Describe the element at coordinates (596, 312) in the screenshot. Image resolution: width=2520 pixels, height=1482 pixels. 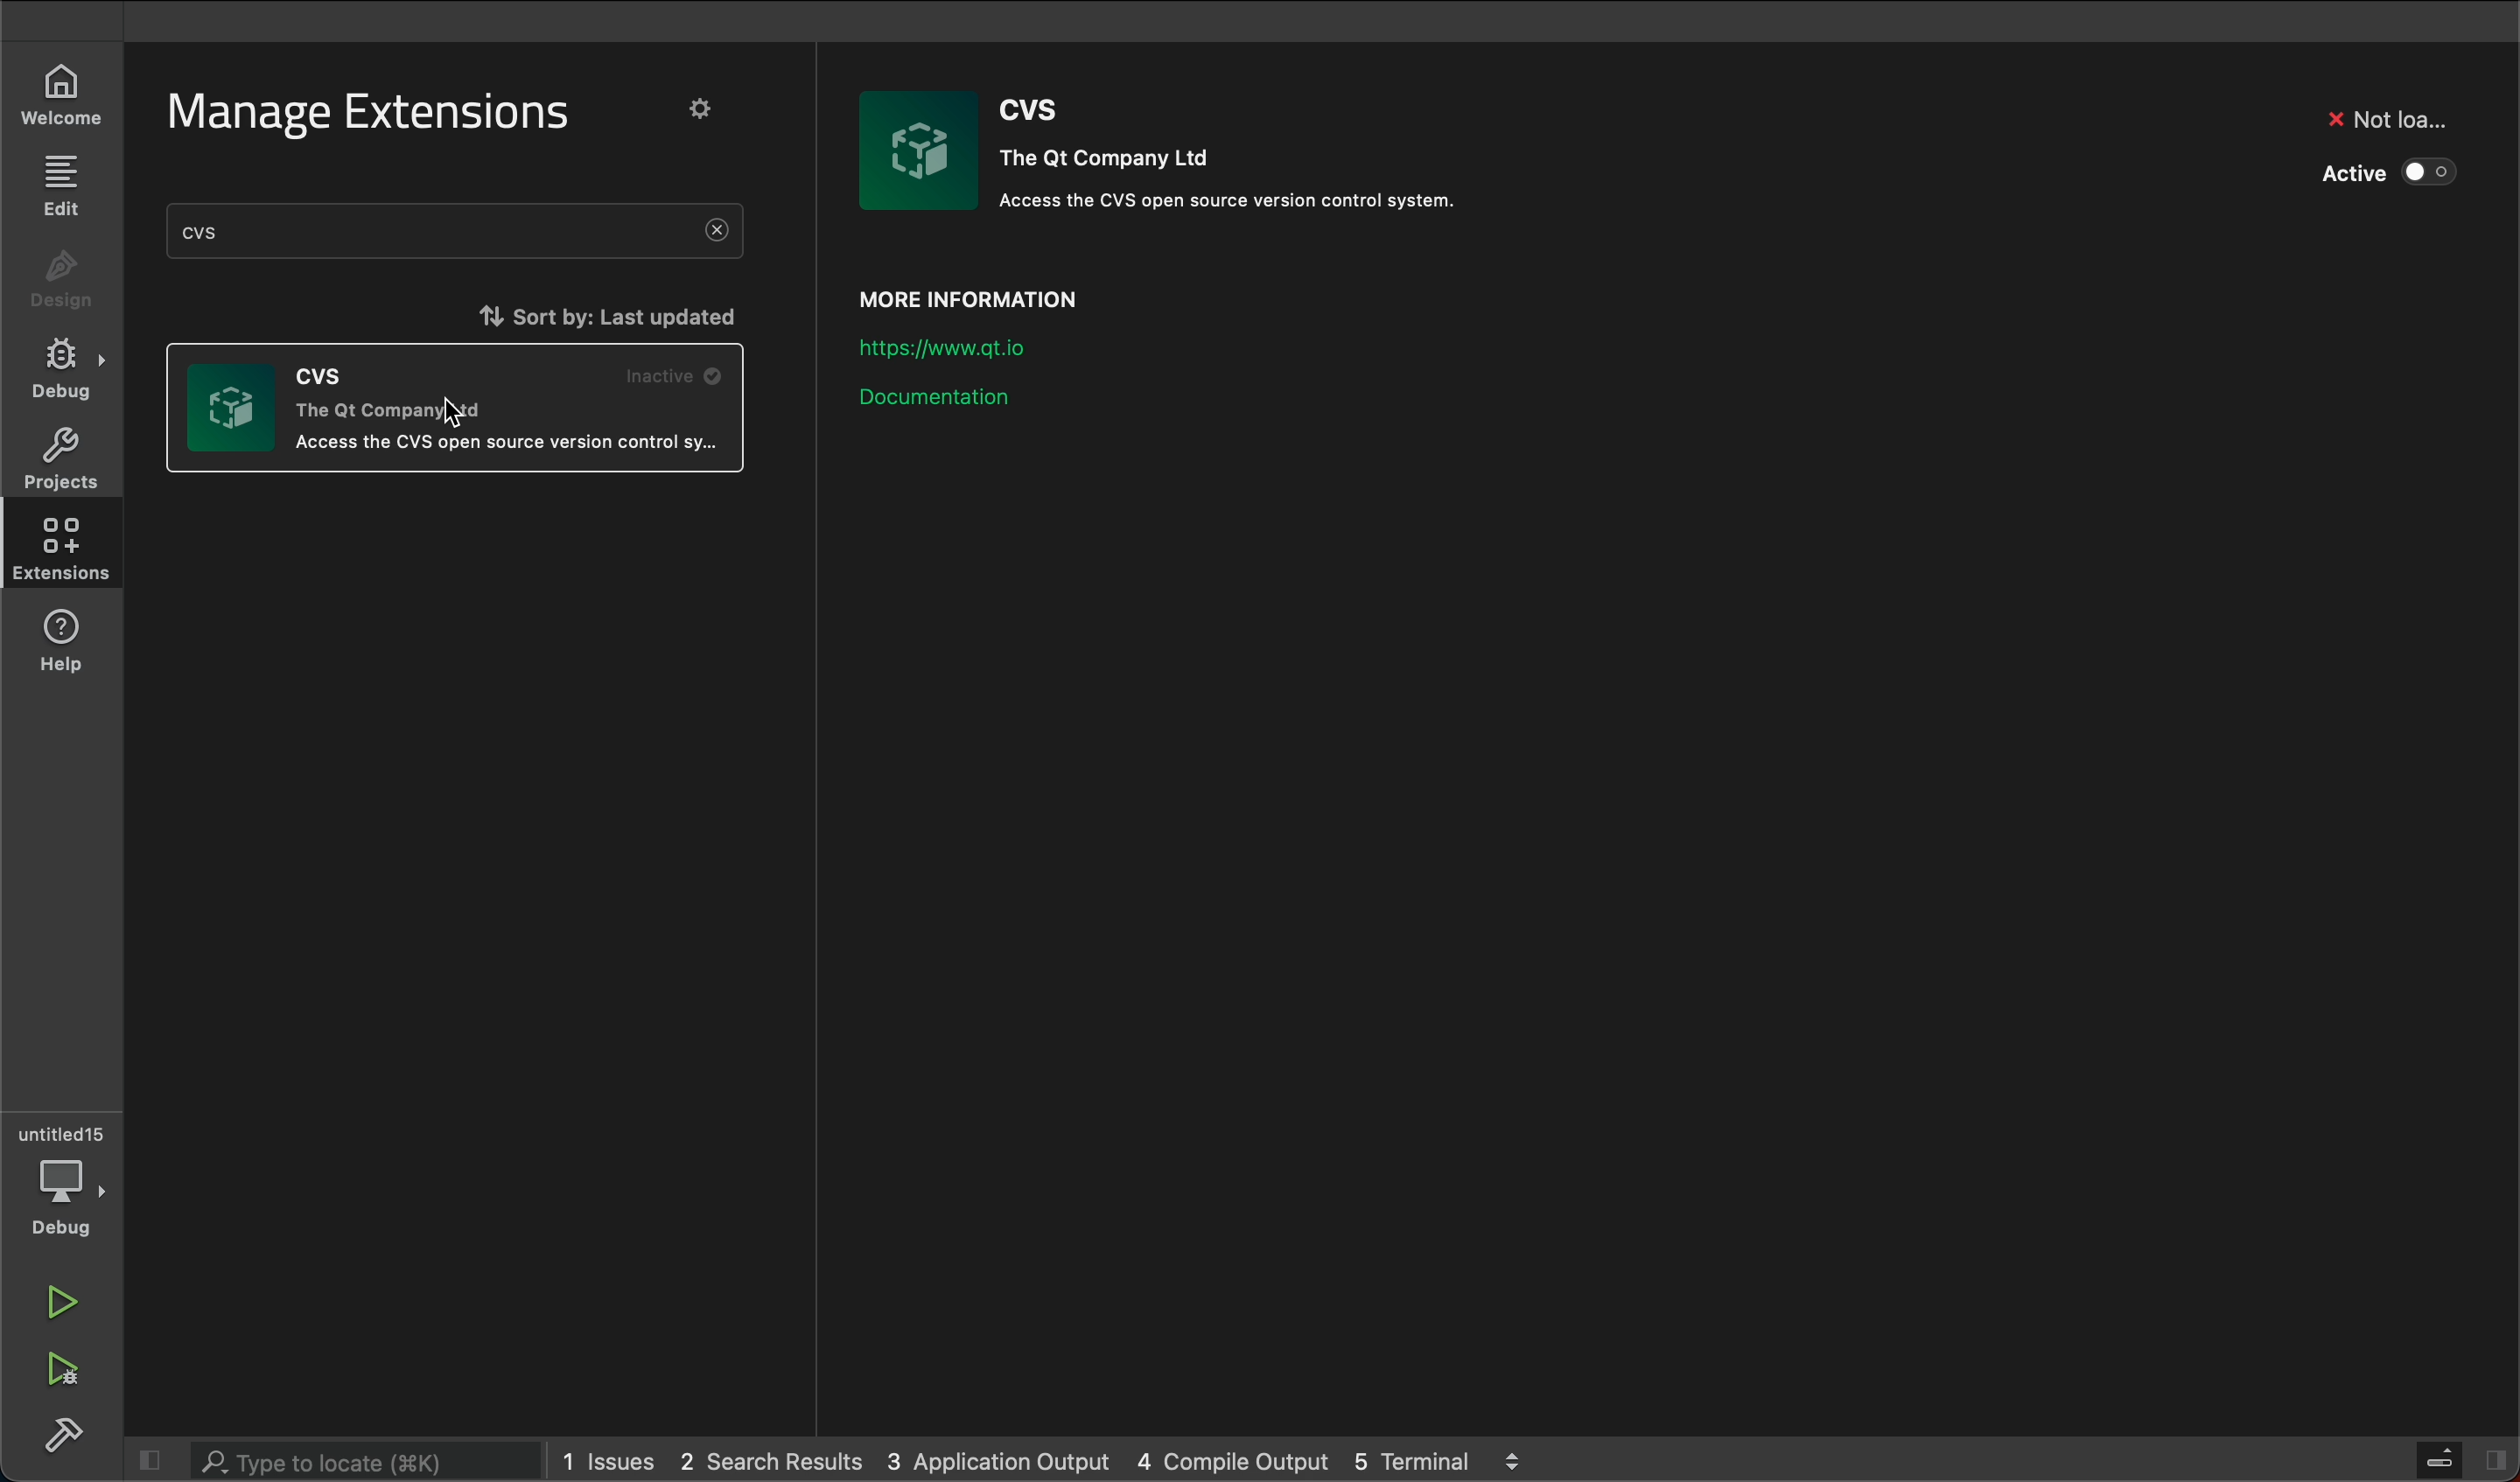
I see `sort` at that location.